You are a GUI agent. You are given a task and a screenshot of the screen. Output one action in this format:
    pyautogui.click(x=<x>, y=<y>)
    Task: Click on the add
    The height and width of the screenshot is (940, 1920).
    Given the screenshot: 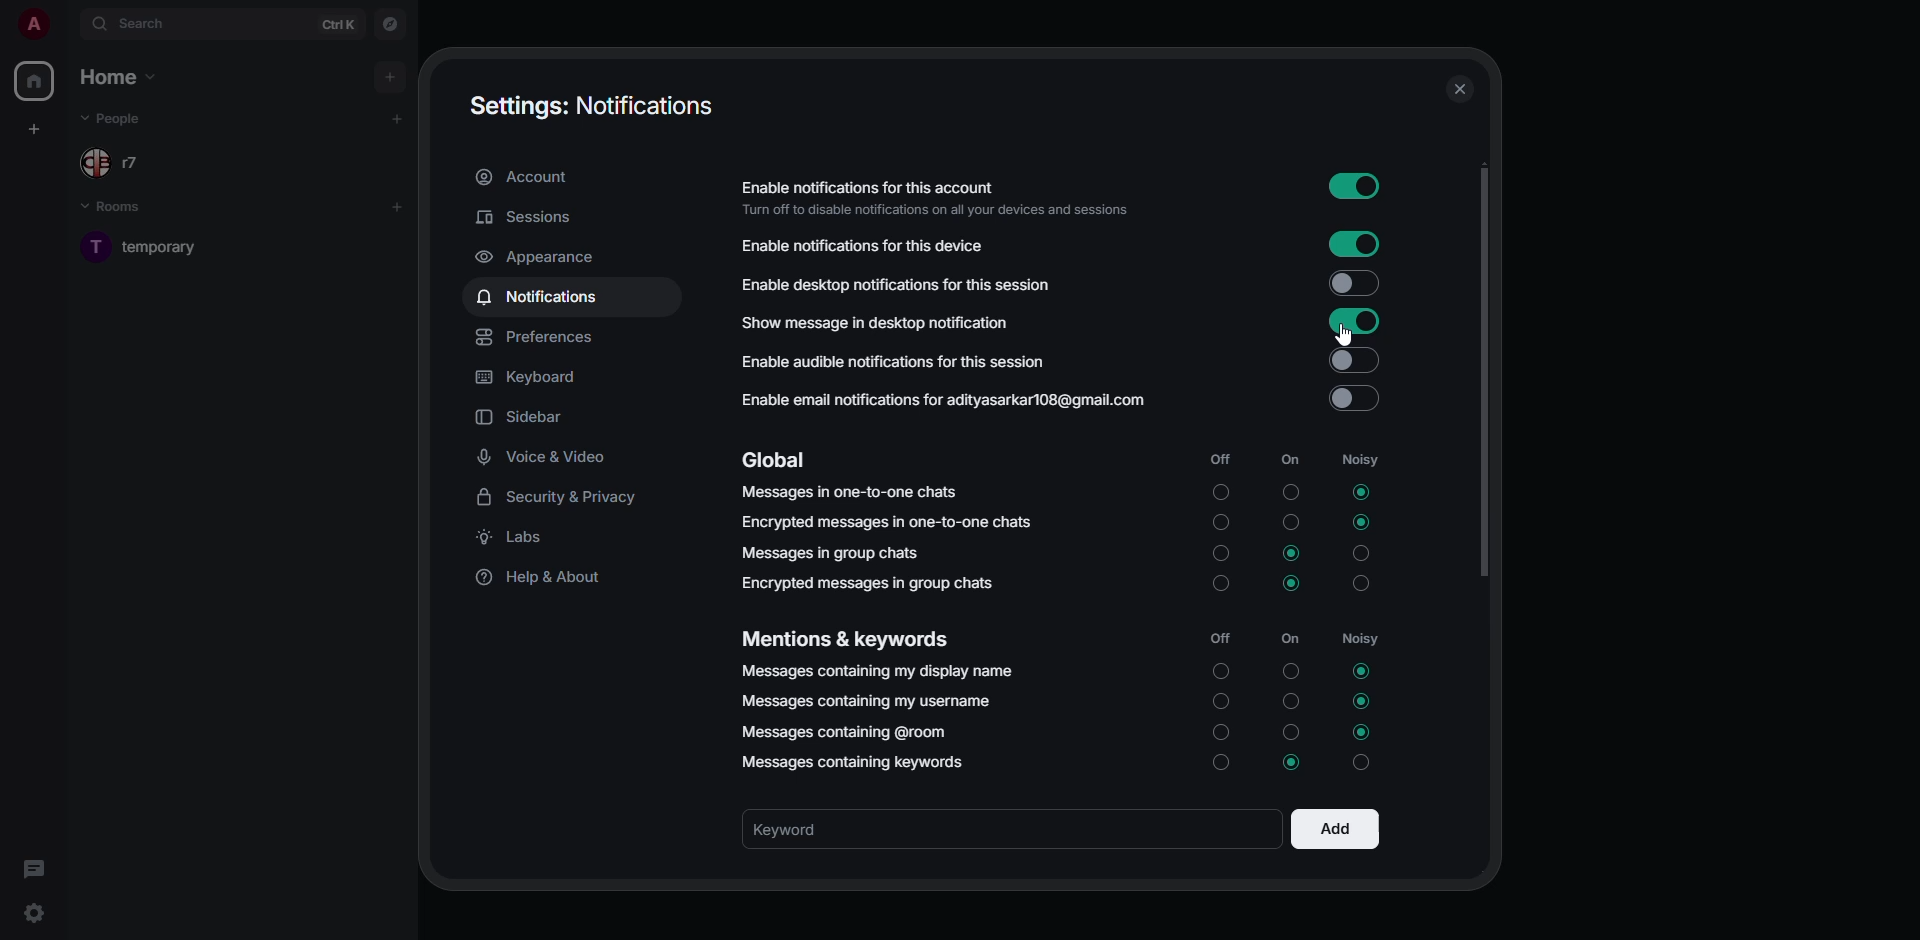 What is the action you would take?
    pyautogui.click(x=398, y=118)
    